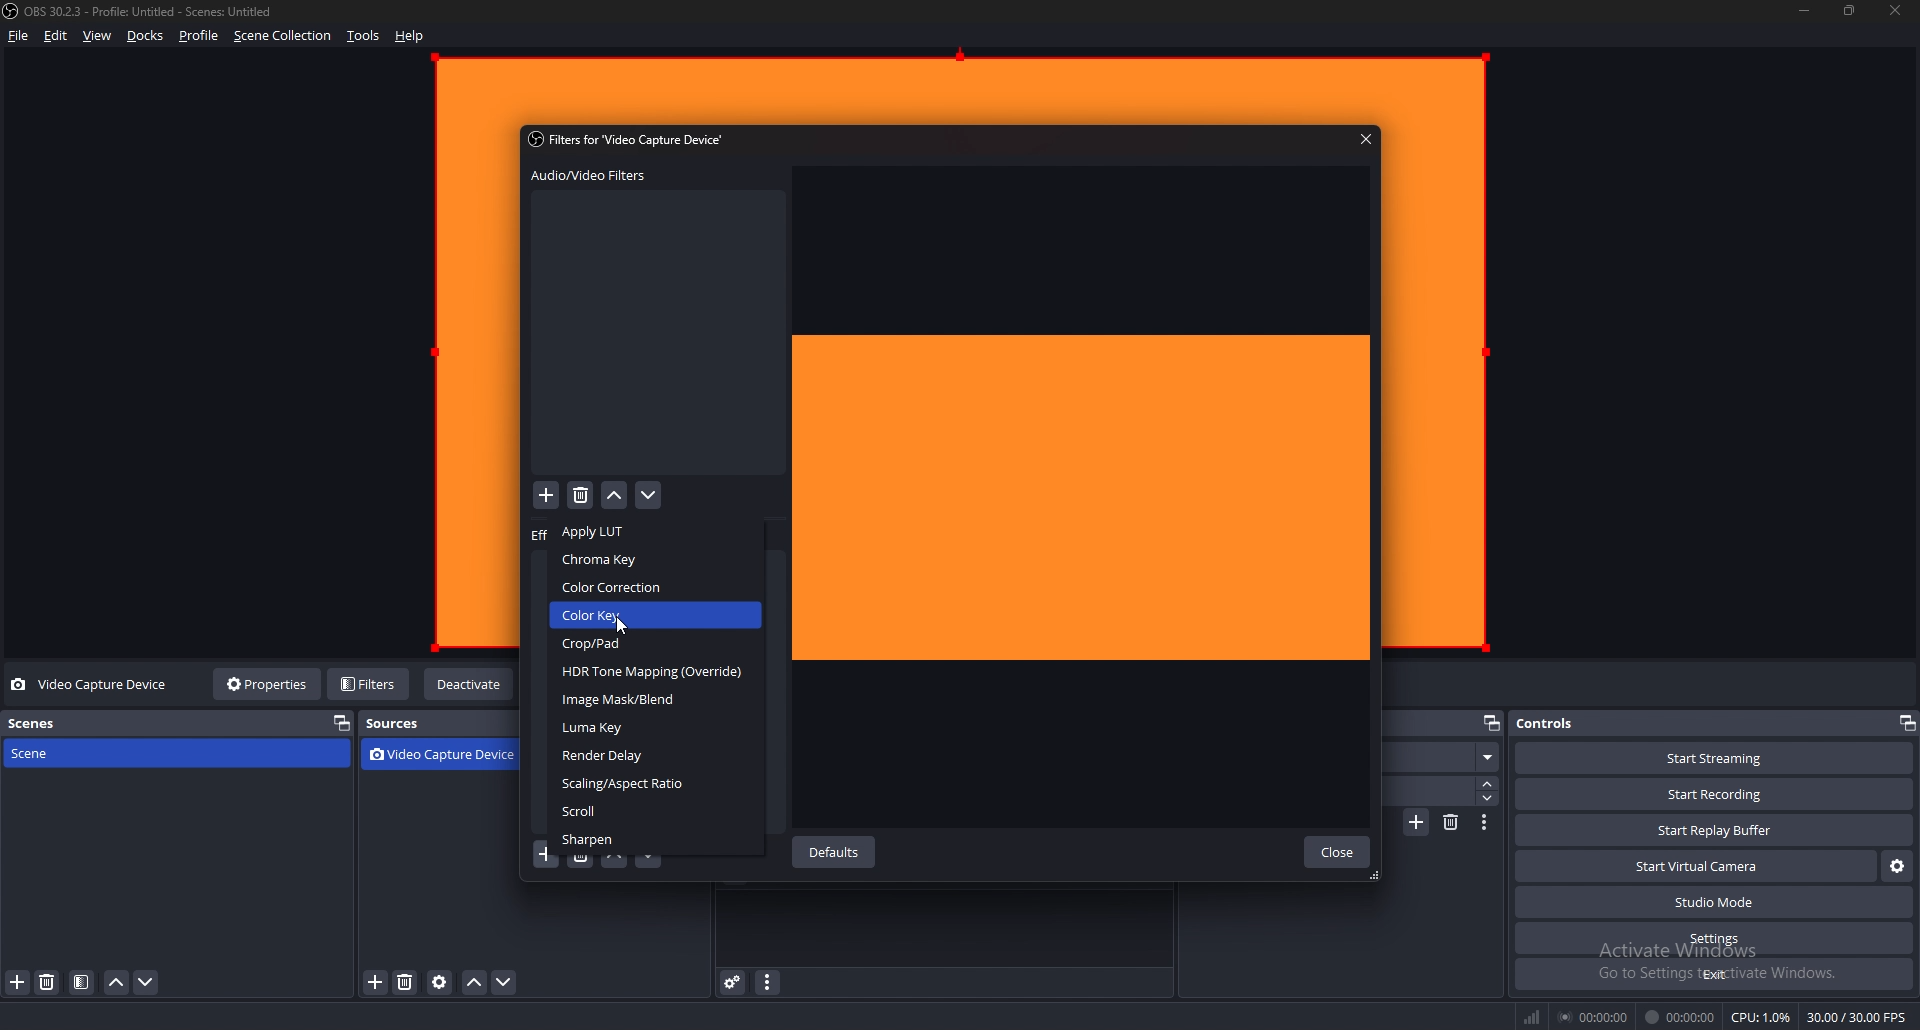 Image resolution: width=1920 pixels, height=1030 pixels. I want to click on color key, so click(657, 614).